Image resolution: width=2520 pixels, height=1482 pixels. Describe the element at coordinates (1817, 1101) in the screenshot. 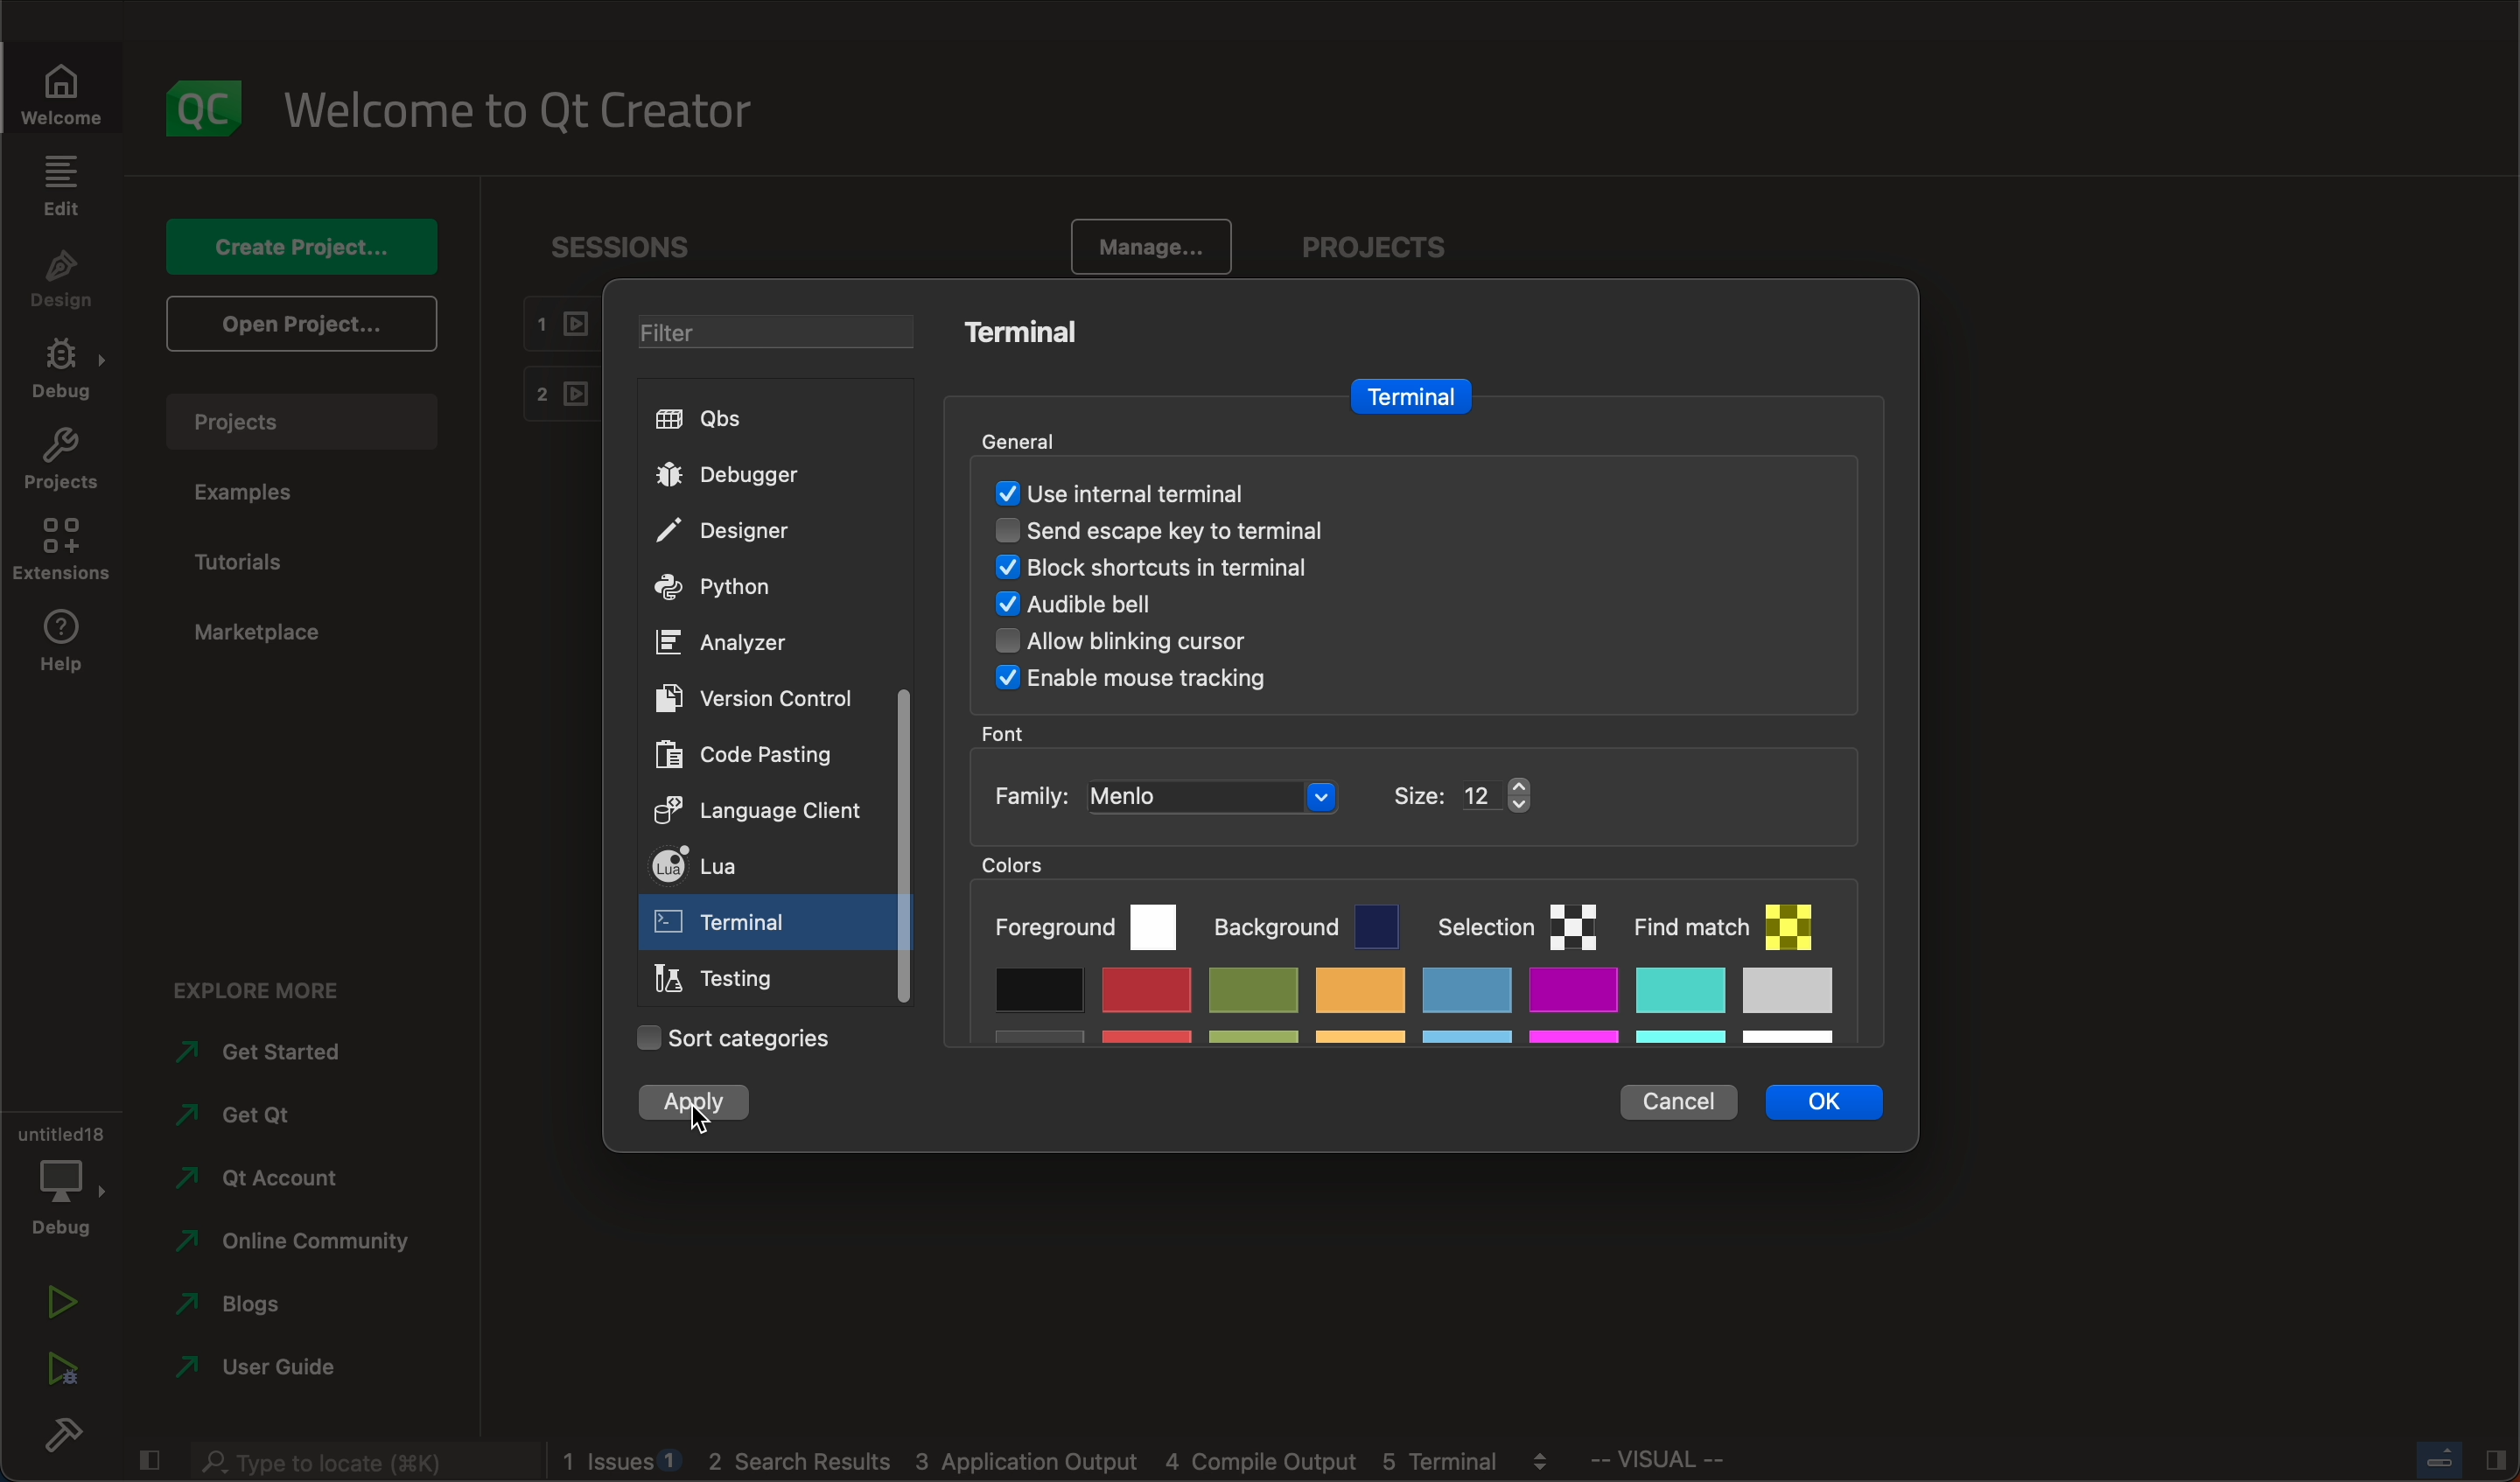

I see `ok` at that location.